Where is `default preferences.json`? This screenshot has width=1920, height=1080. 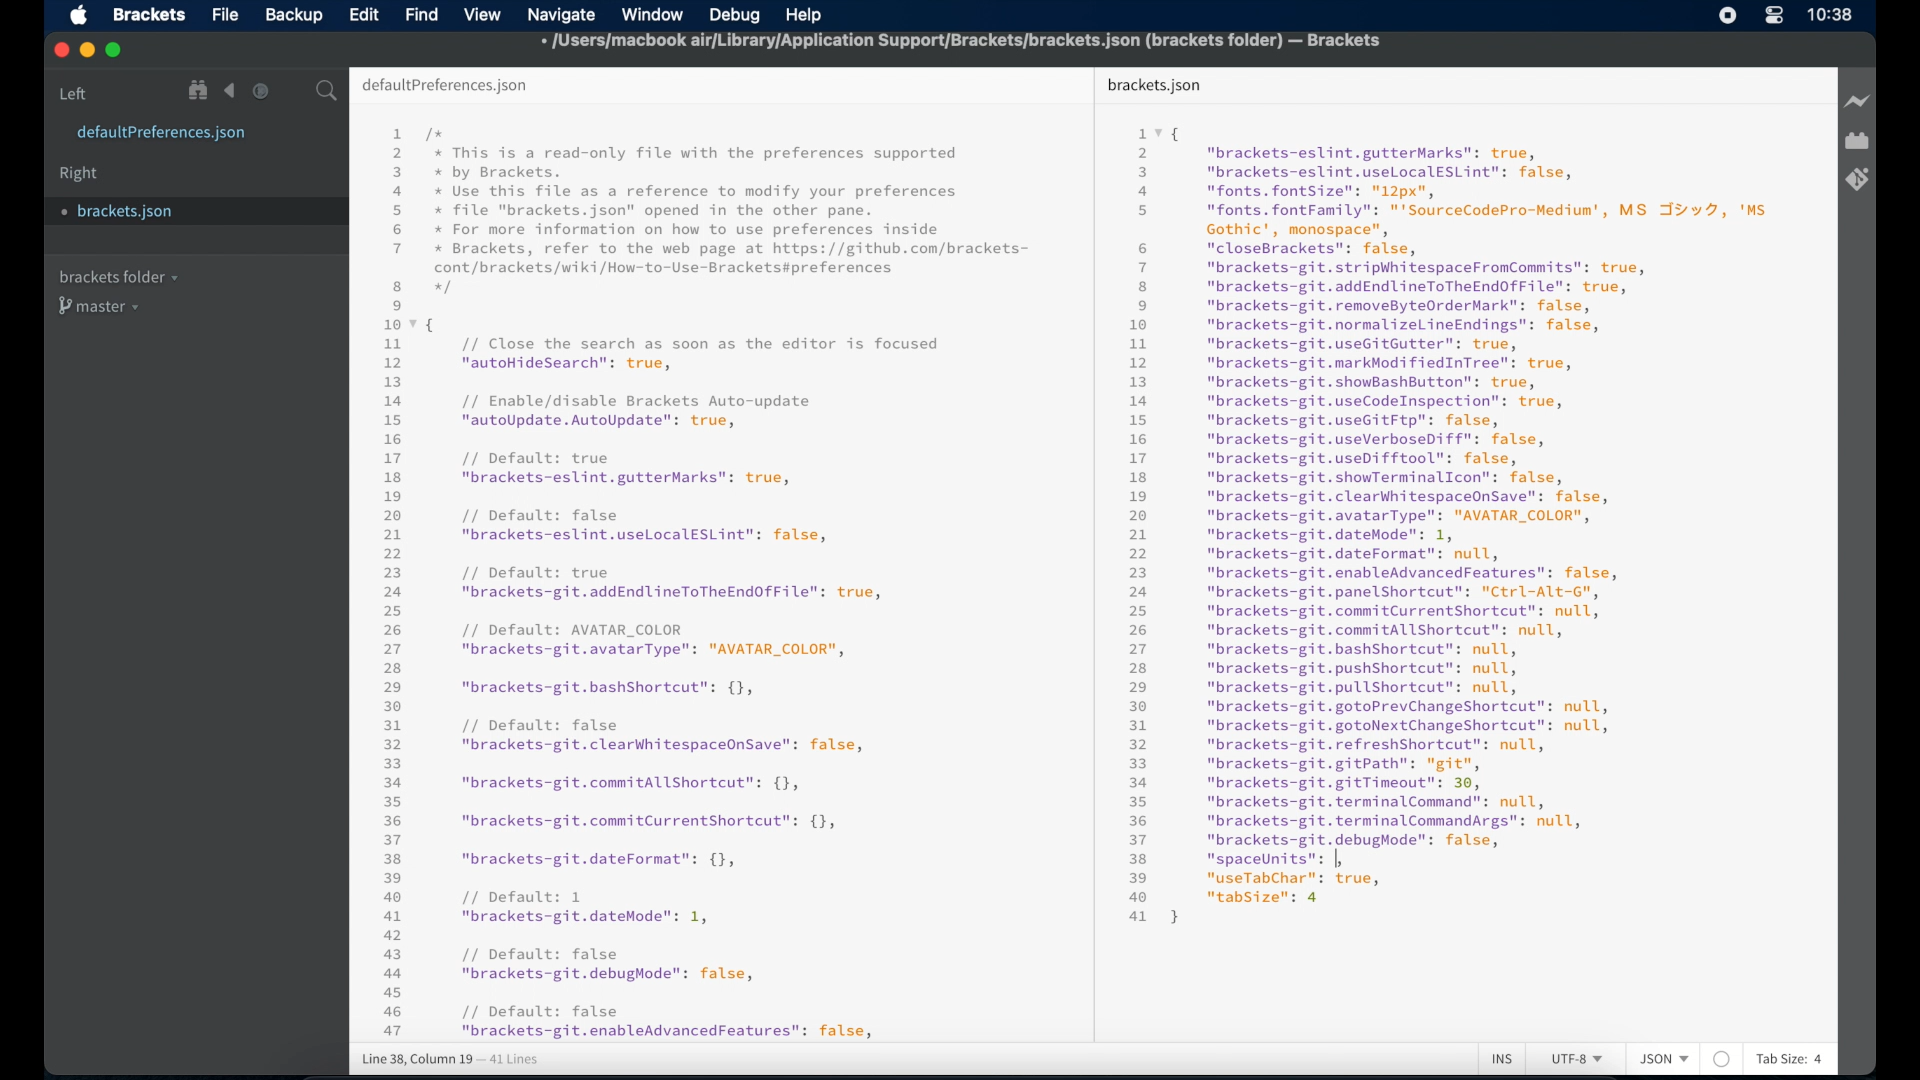
default preferences.json is located at coordinates (444, 86).